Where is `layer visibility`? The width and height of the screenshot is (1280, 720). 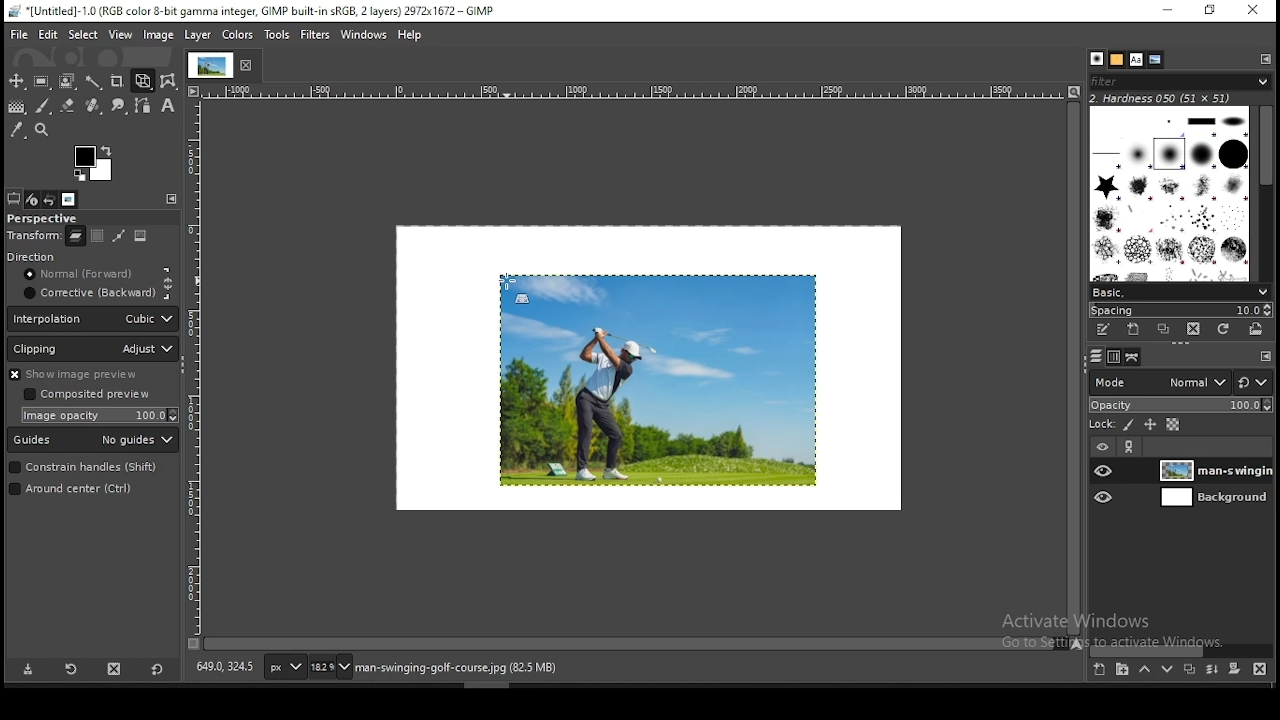
layer visibility is located at coordinates (1102, 448).